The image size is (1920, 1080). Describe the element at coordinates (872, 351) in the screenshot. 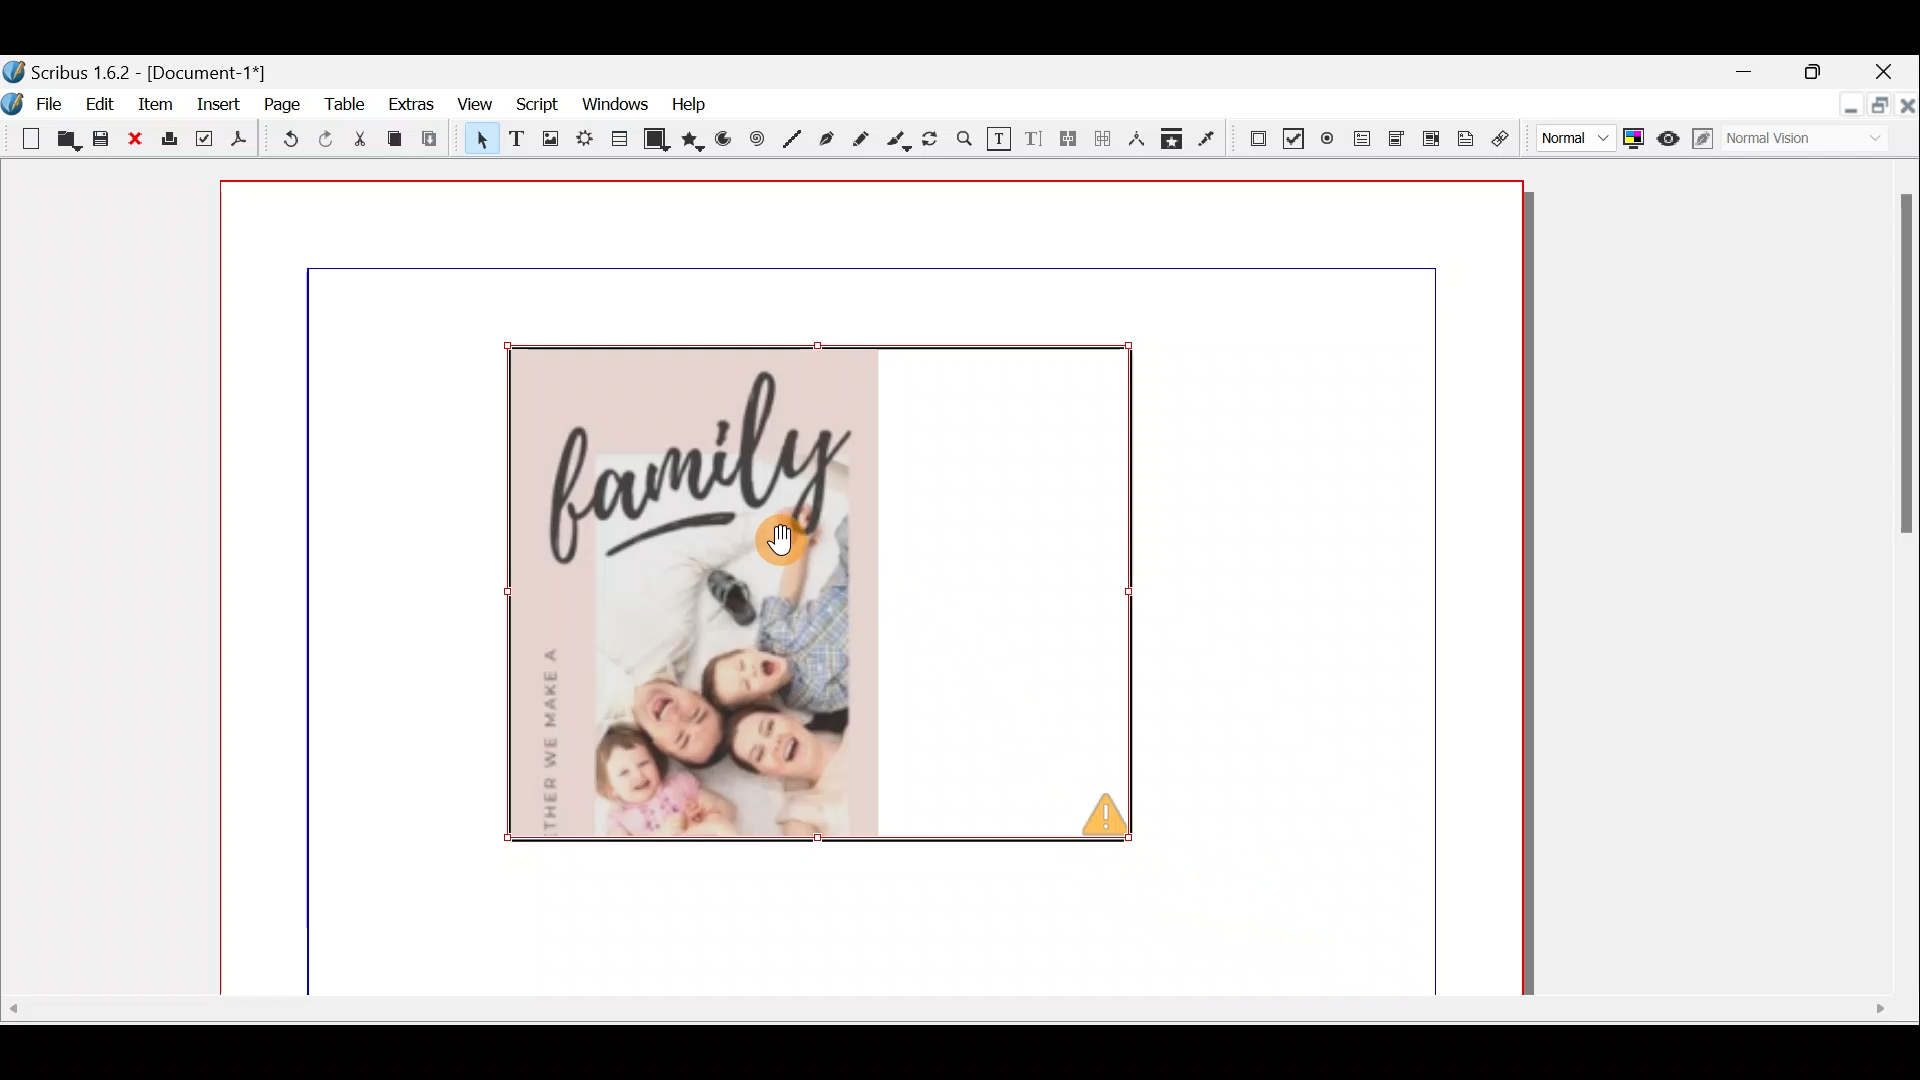

I see `canvas` at that location.